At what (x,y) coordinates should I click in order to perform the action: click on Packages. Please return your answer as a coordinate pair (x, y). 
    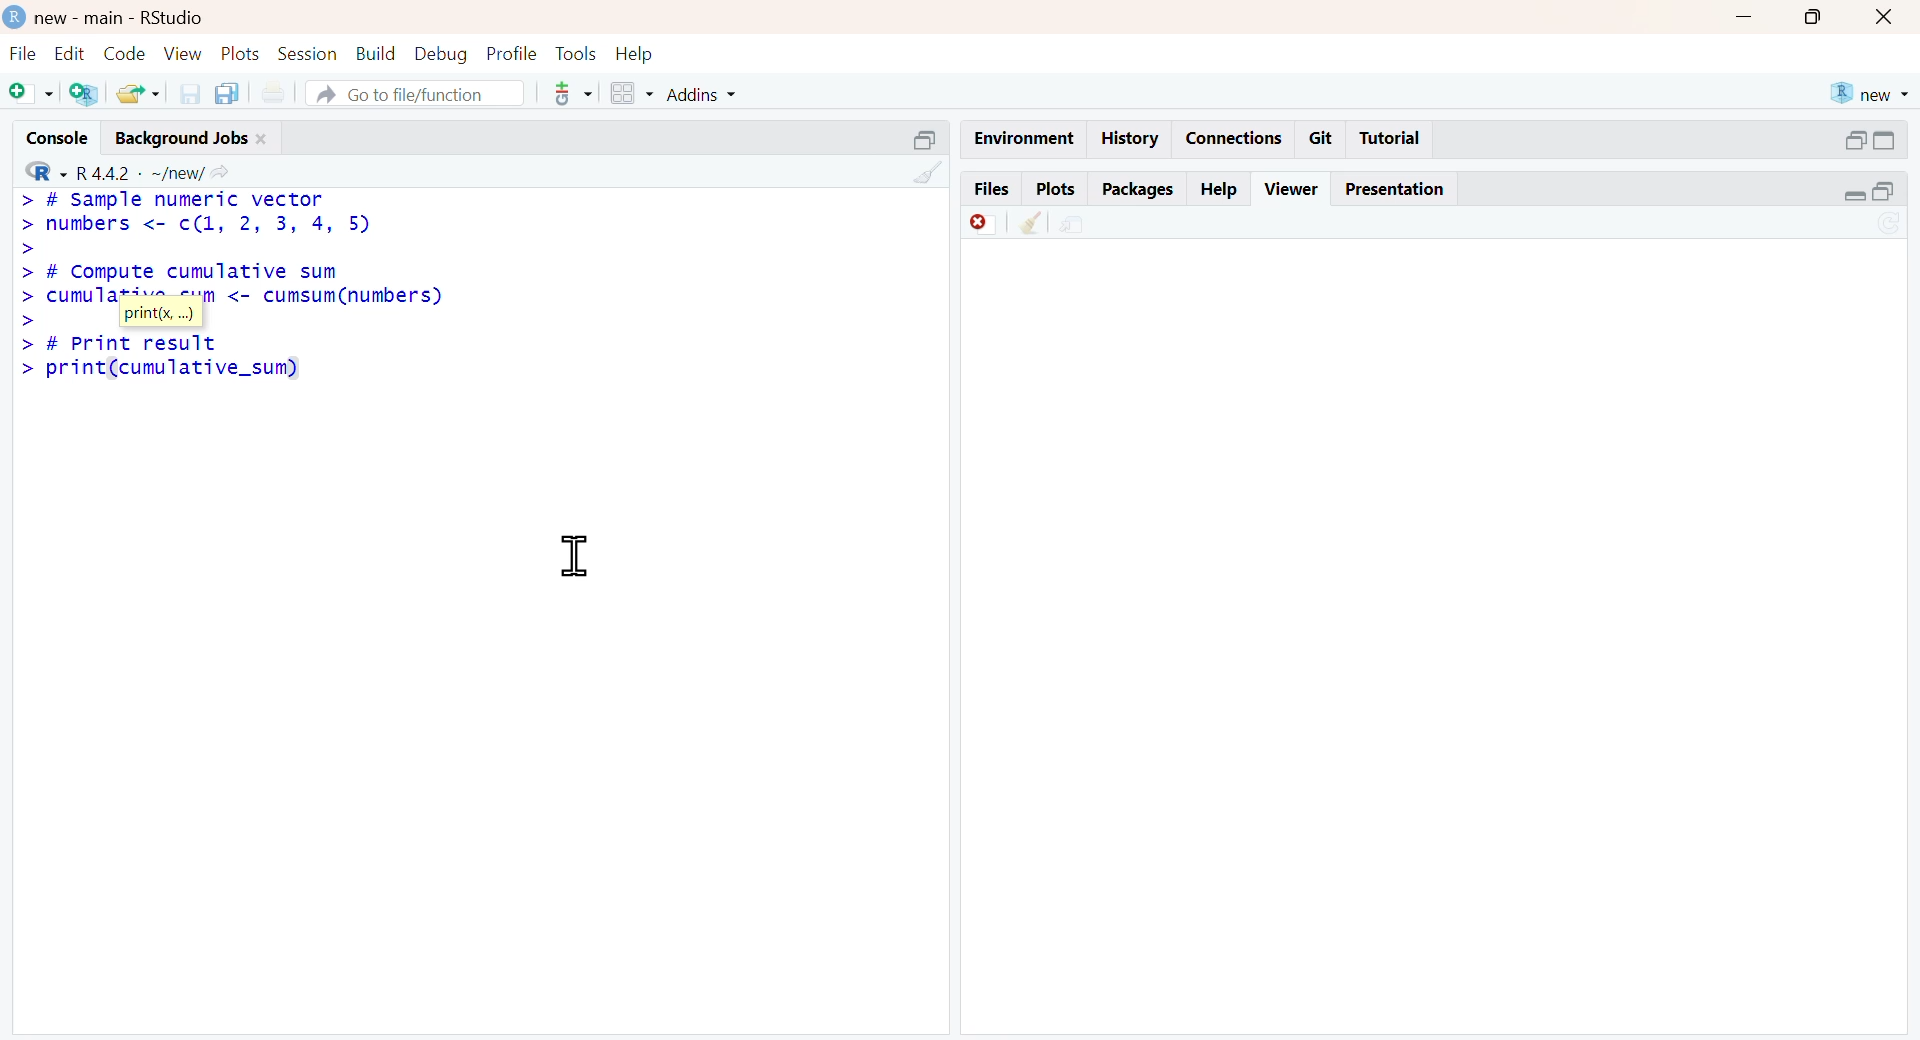
    Looking at the image, I should click on (1140, 190).